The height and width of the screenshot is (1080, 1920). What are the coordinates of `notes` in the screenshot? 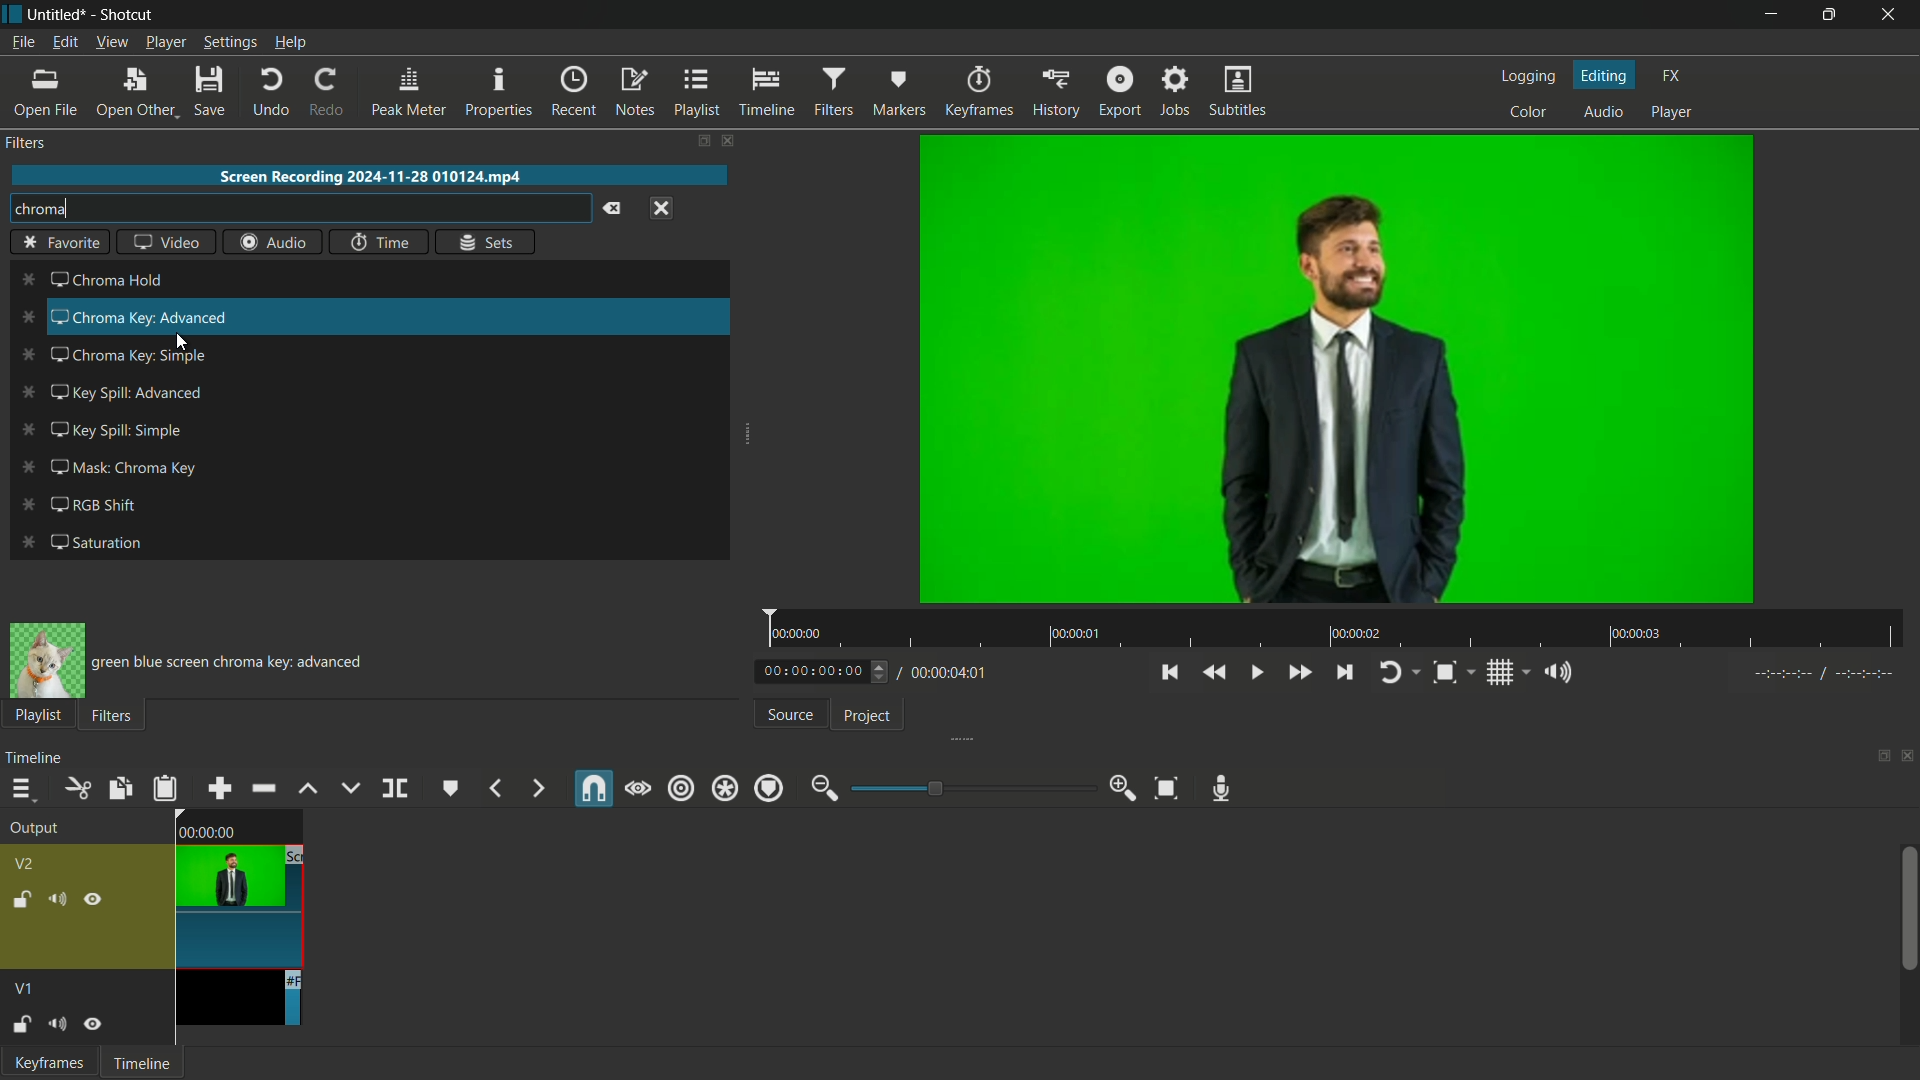 It's located at (634, 93).